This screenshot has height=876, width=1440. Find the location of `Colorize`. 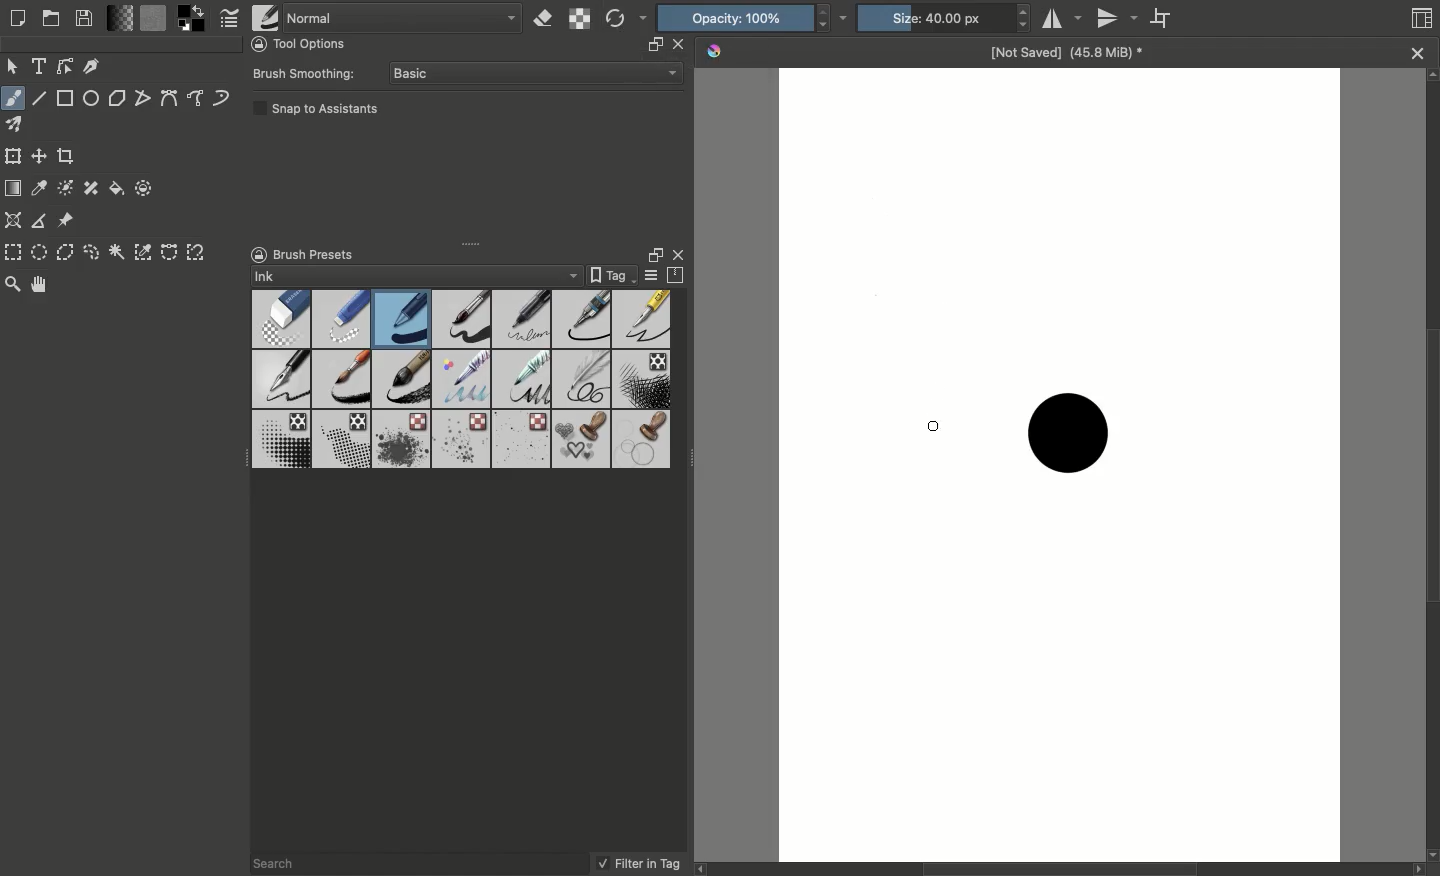

Colorize is located at coordinates (67, 188).